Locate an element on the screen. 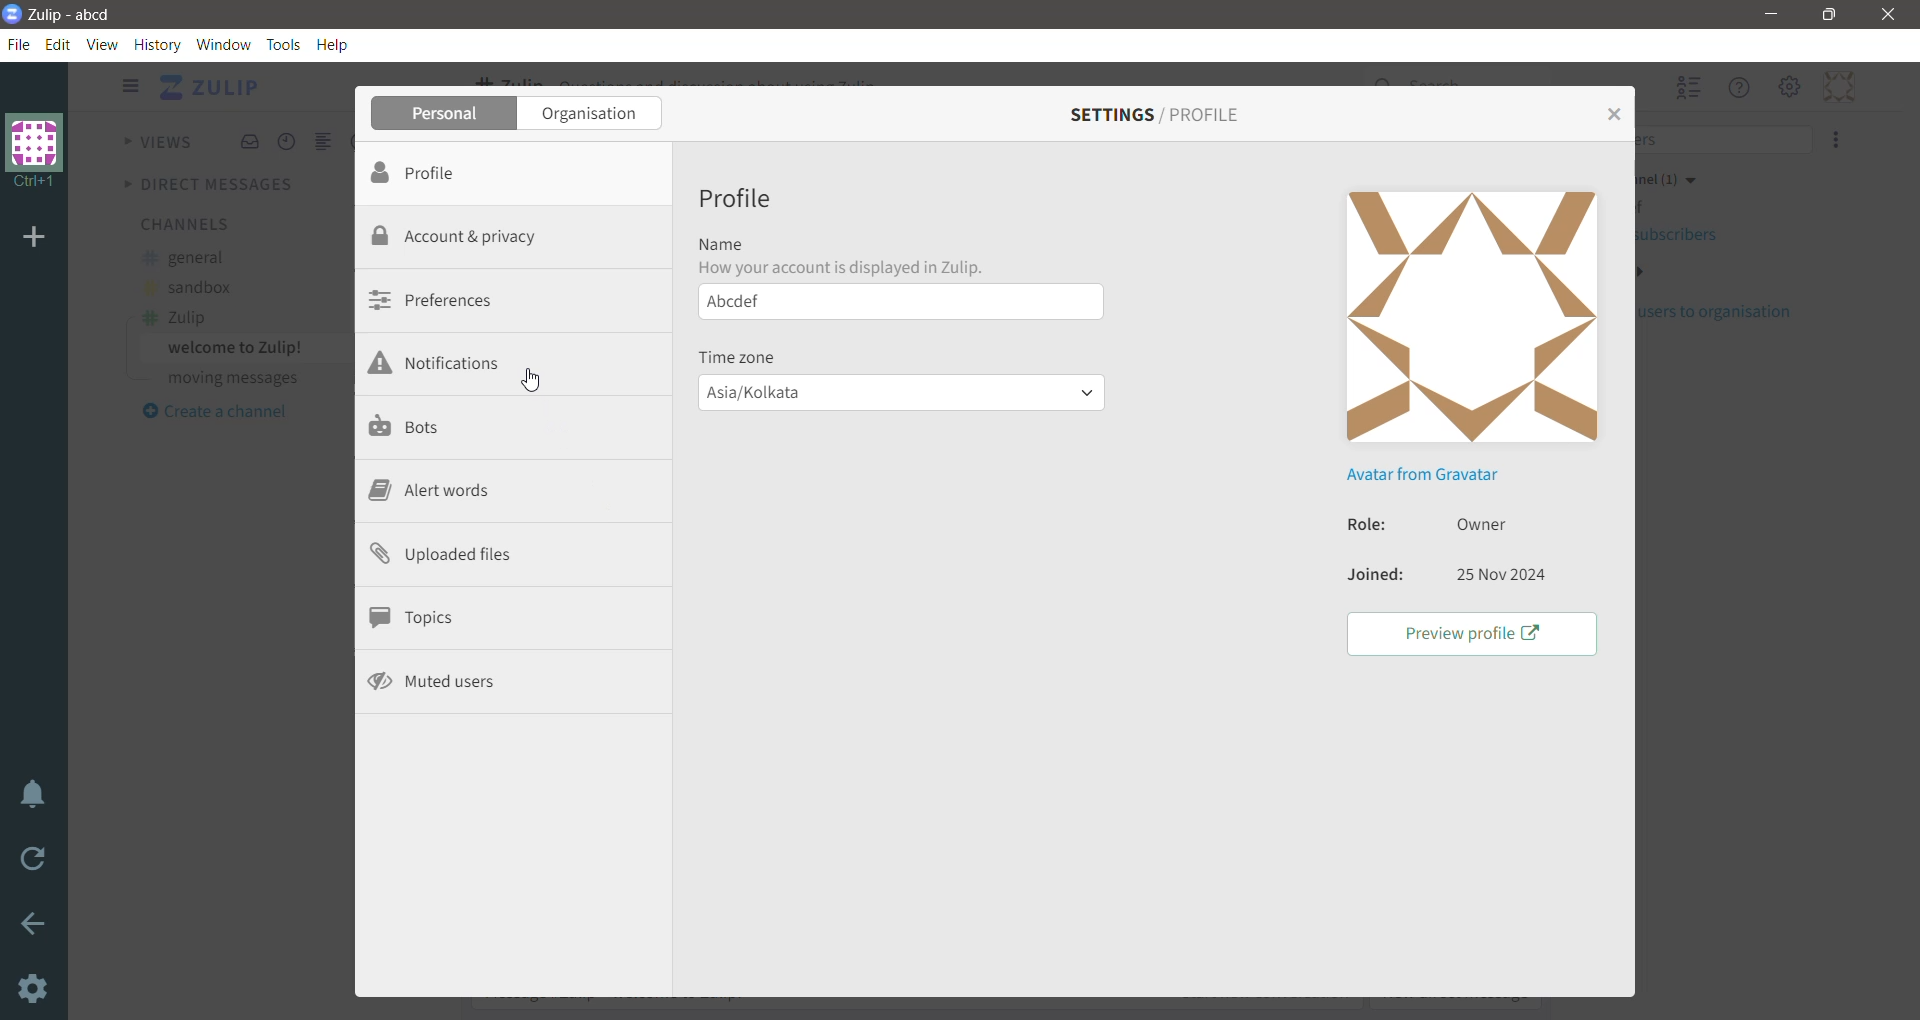 Image resolution: width=1920 pixels, height=1020 pixels. Owner(User role) is located at coordinates (1487, 523).